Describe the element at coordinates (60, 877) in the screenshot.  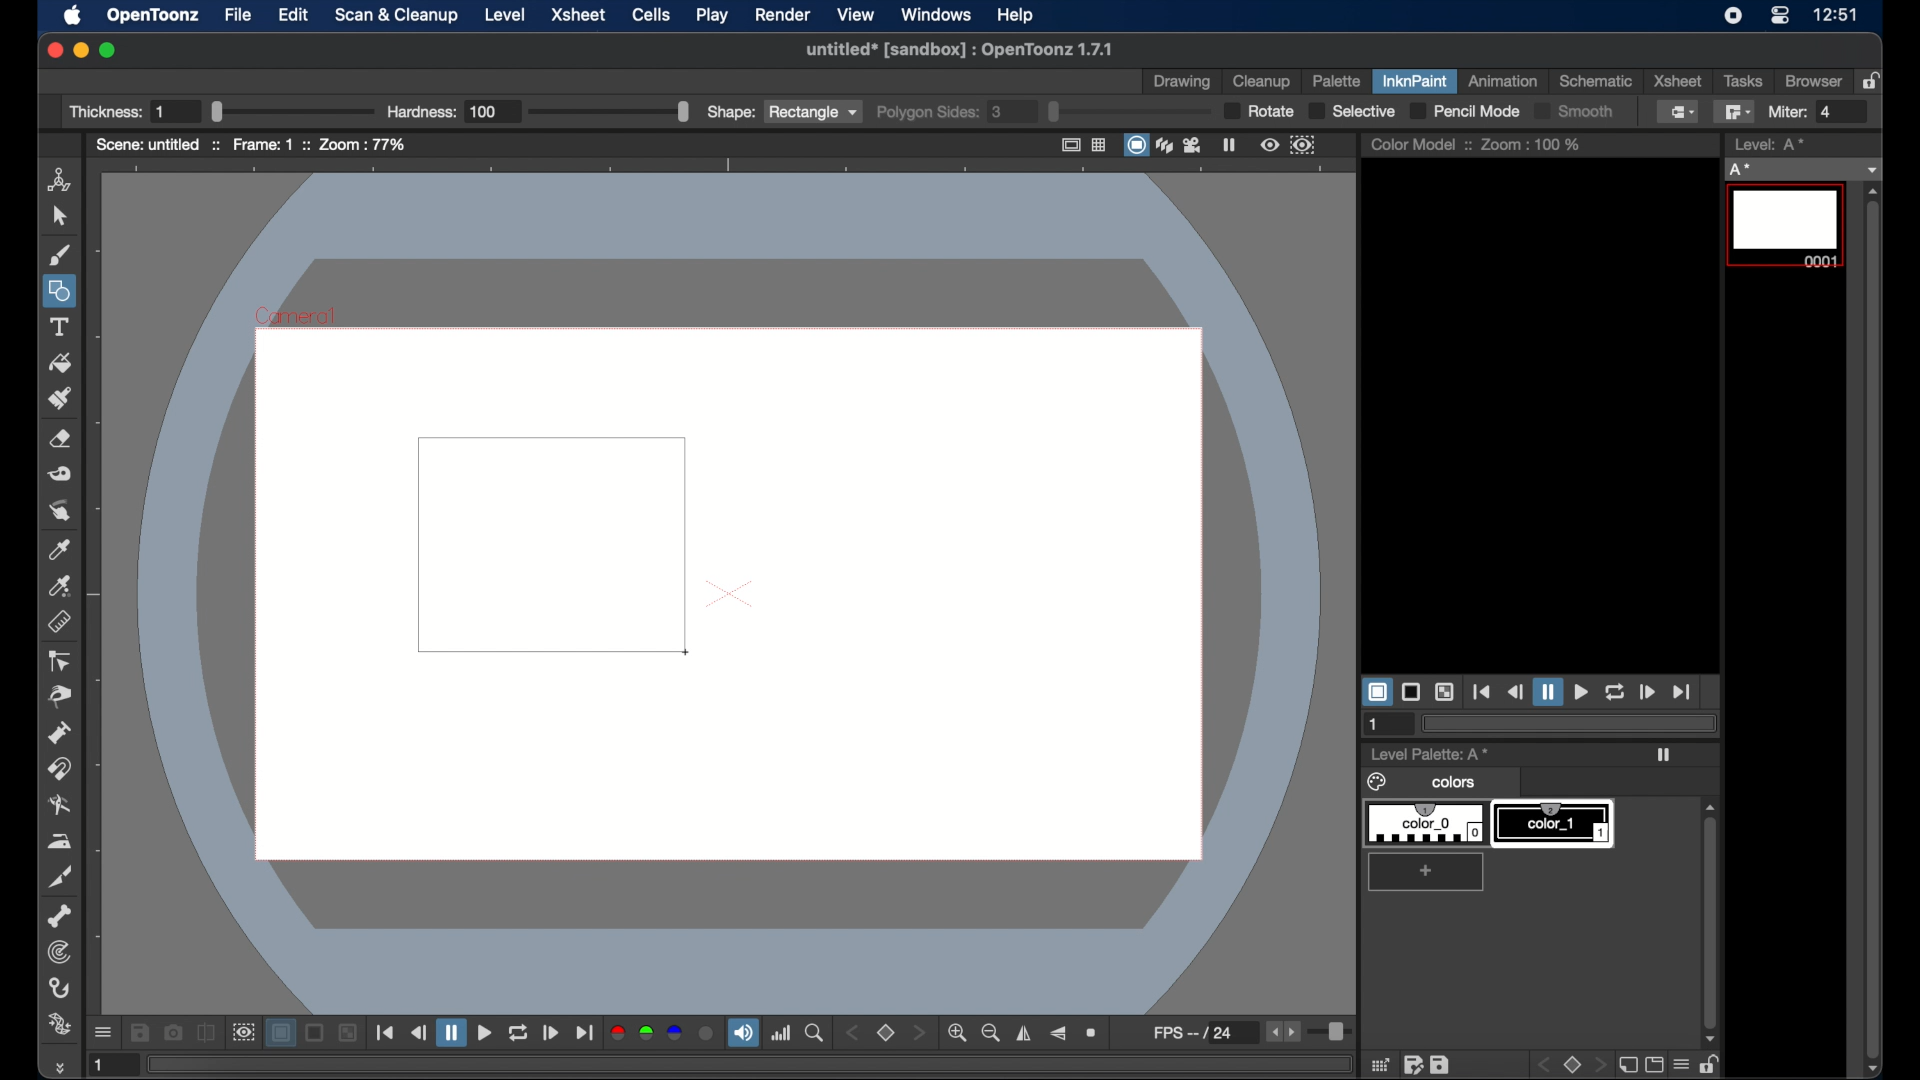
I see `cutter tool` at that location.